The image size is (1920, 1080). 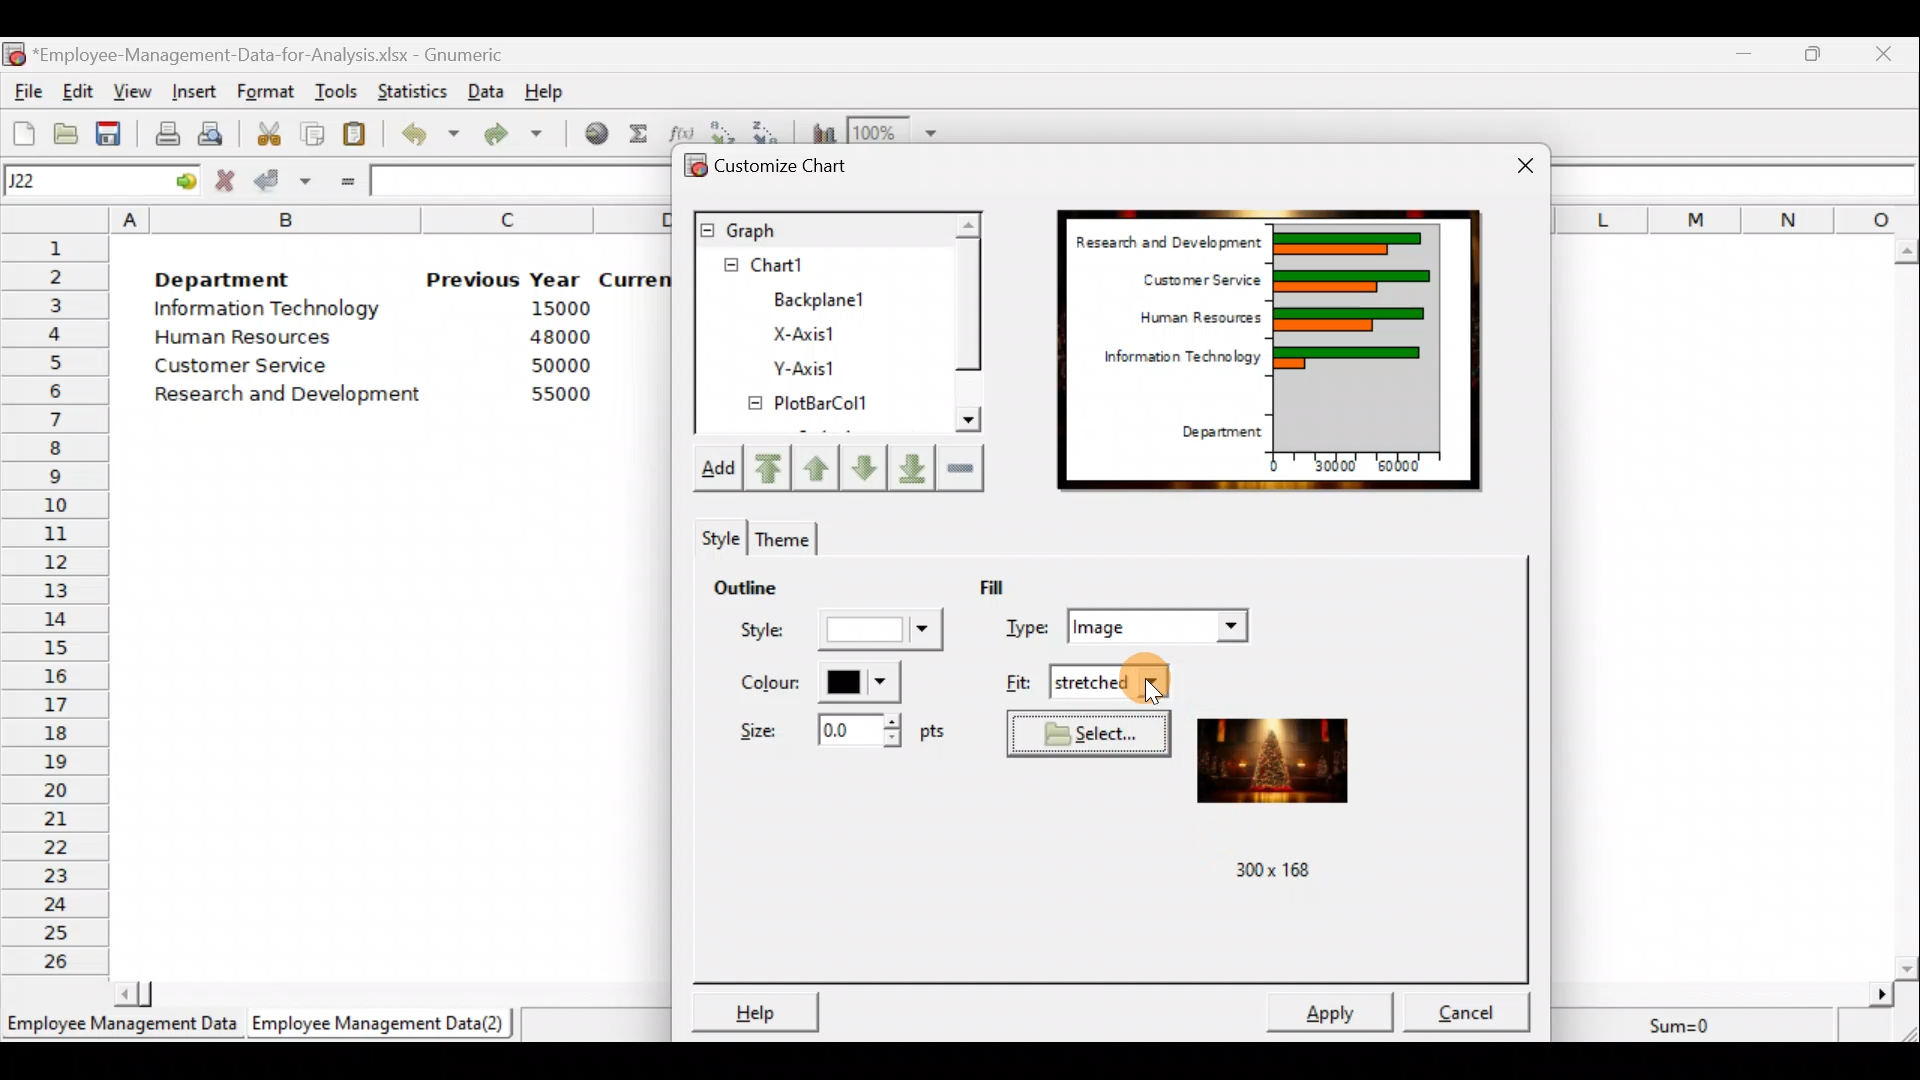 I want to click on Close, so click(x=1513, y=160).